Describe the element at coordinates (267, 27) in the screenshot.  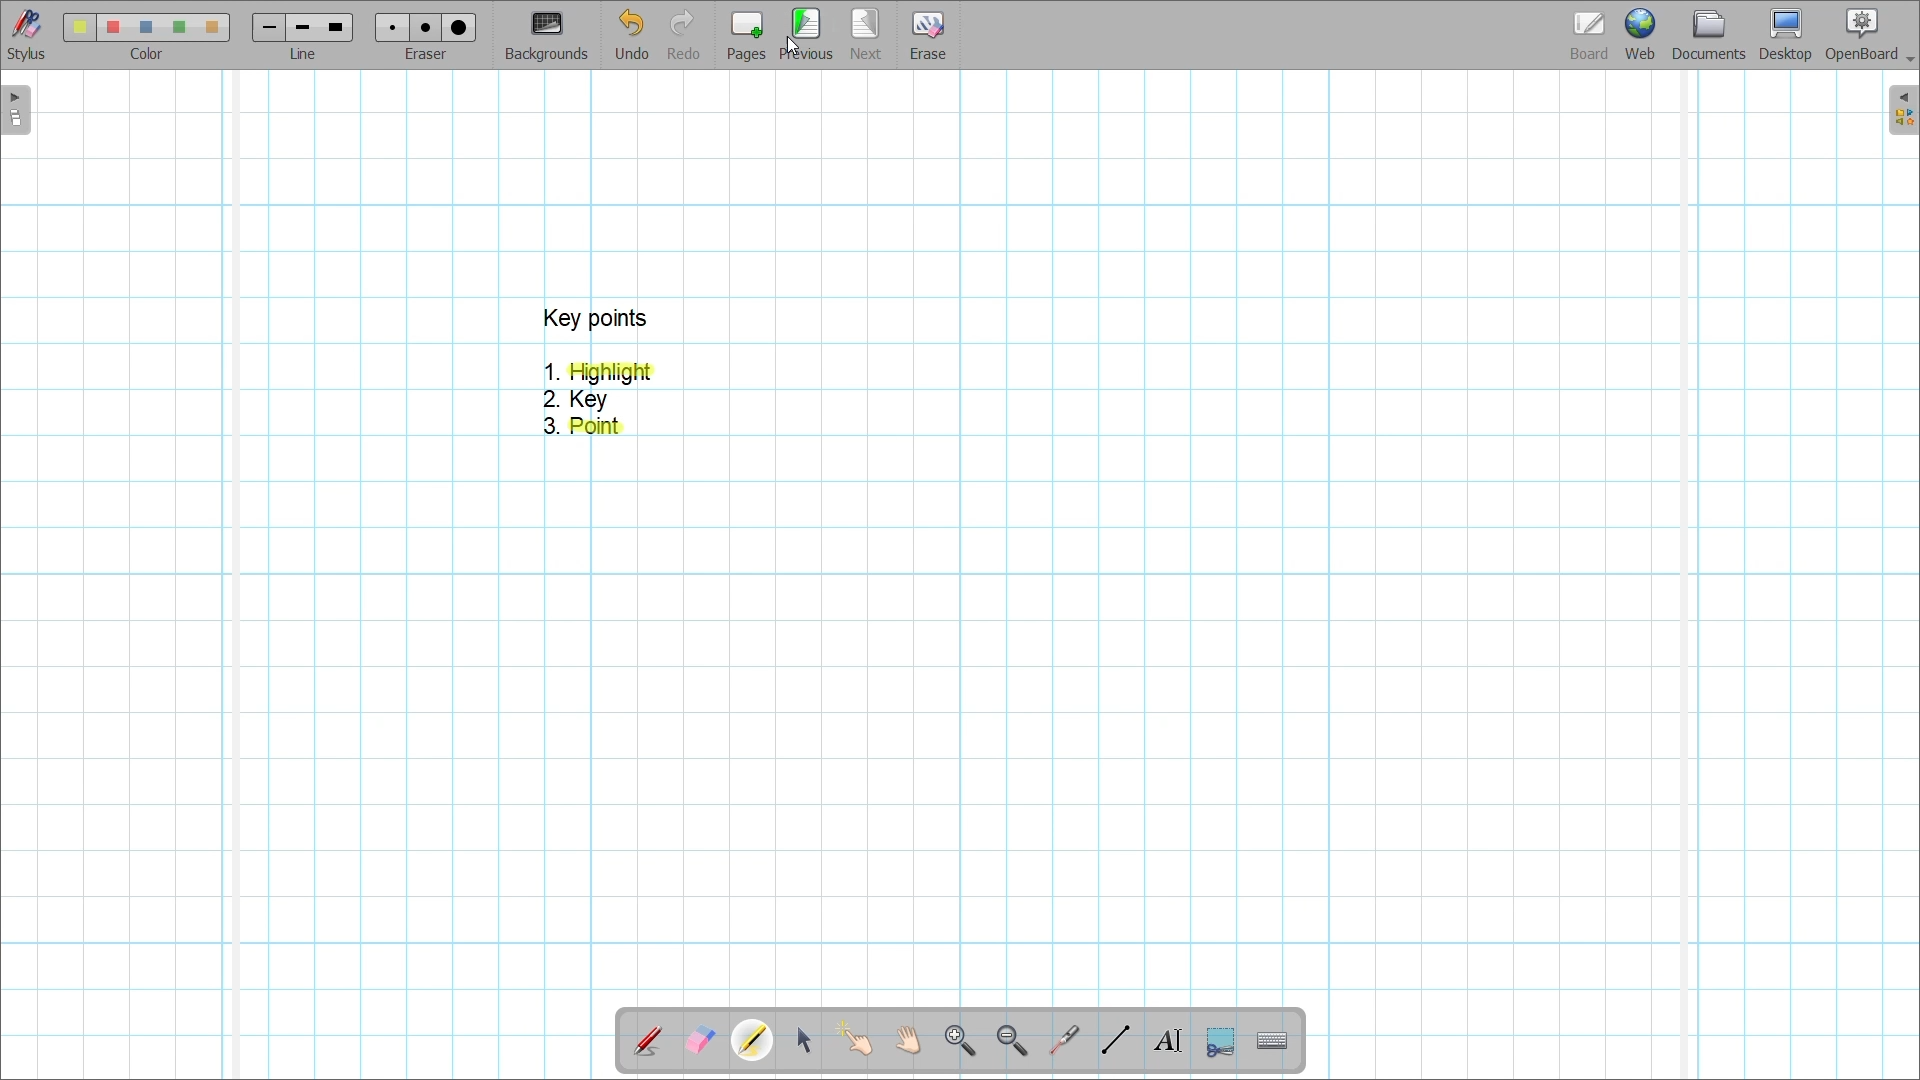
I see `Line 1` at that location.